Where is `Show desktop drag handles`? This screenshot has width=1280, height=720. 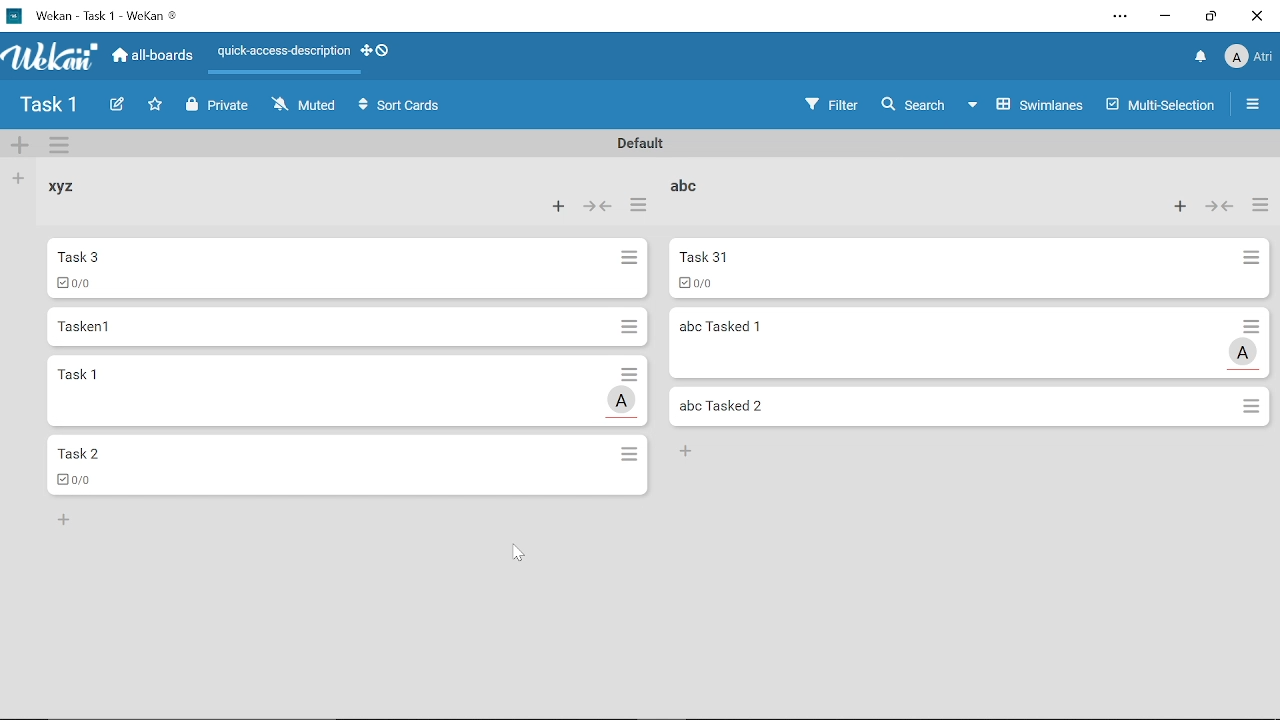
Show desktop drag handles is located at coordinates (365, 51).